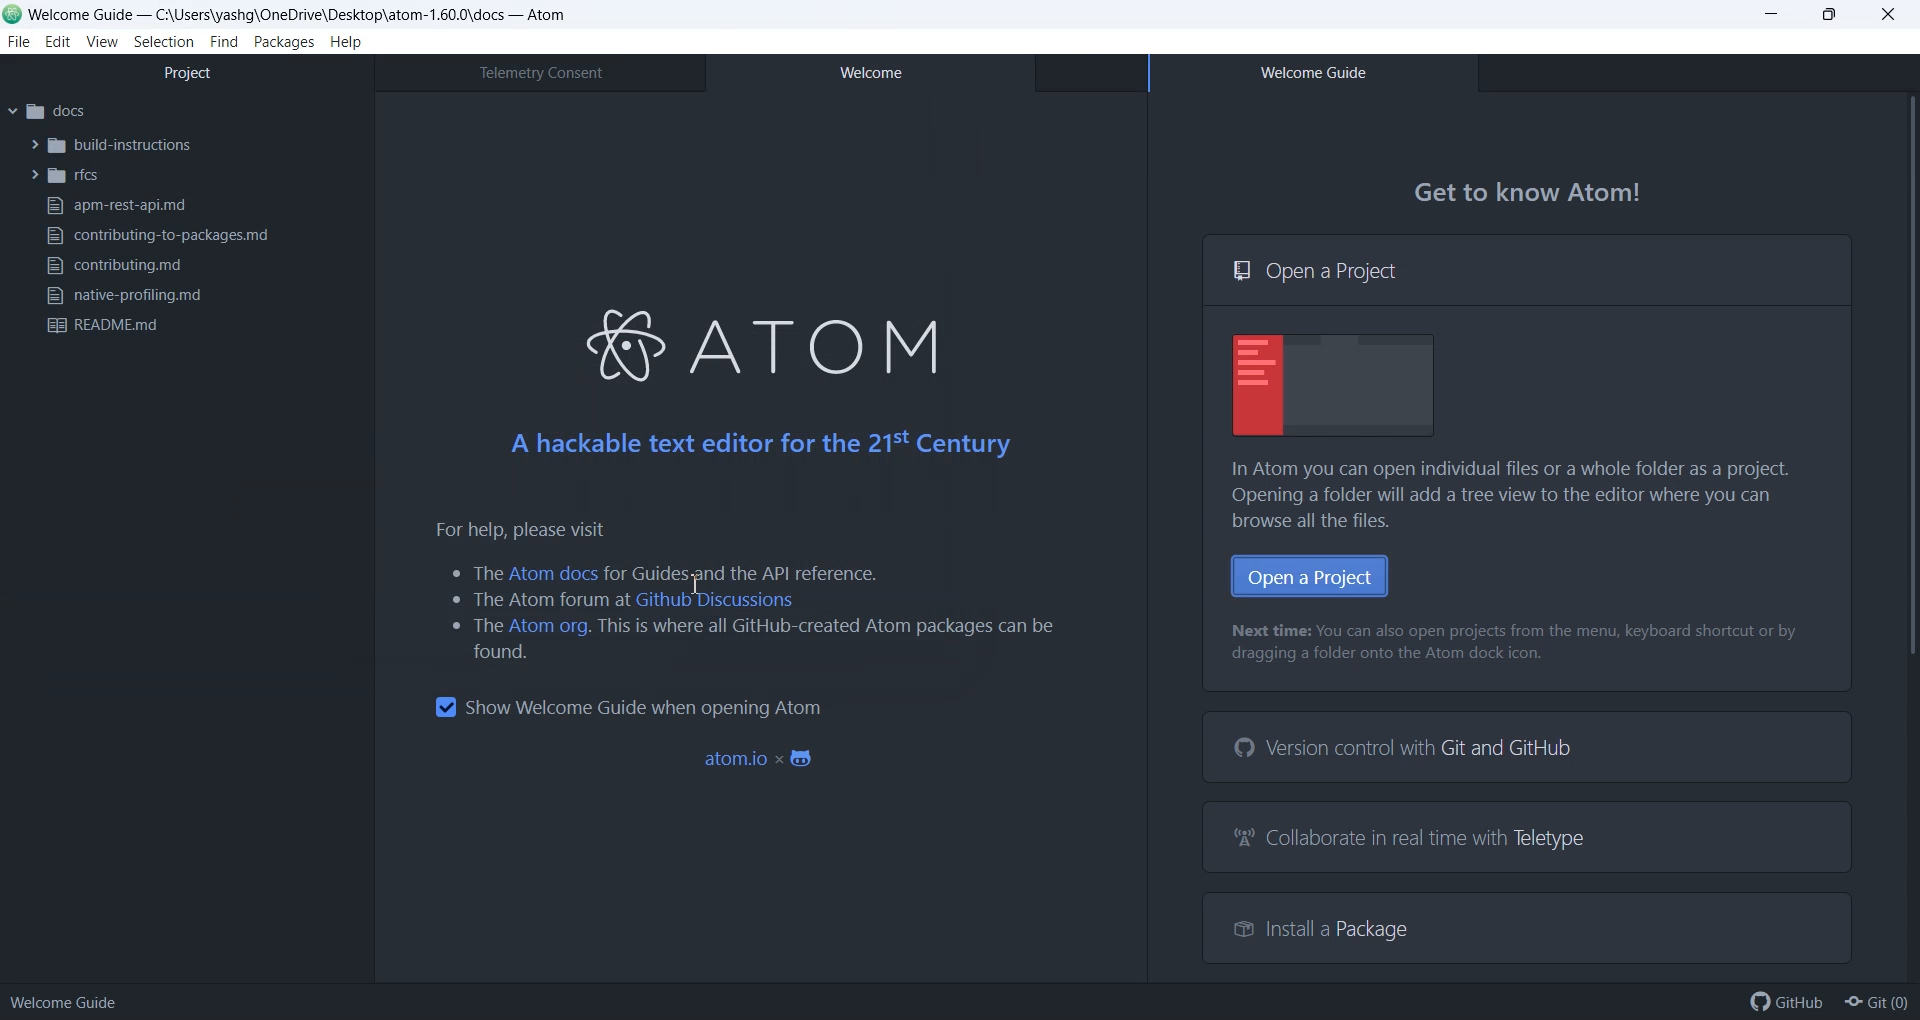 The height and width of the screenshot is (1020, 1920). What do you see at coordinates (1310, 576) in the screenshot?
I see `Open Project` at bounding box center [1310, 576].